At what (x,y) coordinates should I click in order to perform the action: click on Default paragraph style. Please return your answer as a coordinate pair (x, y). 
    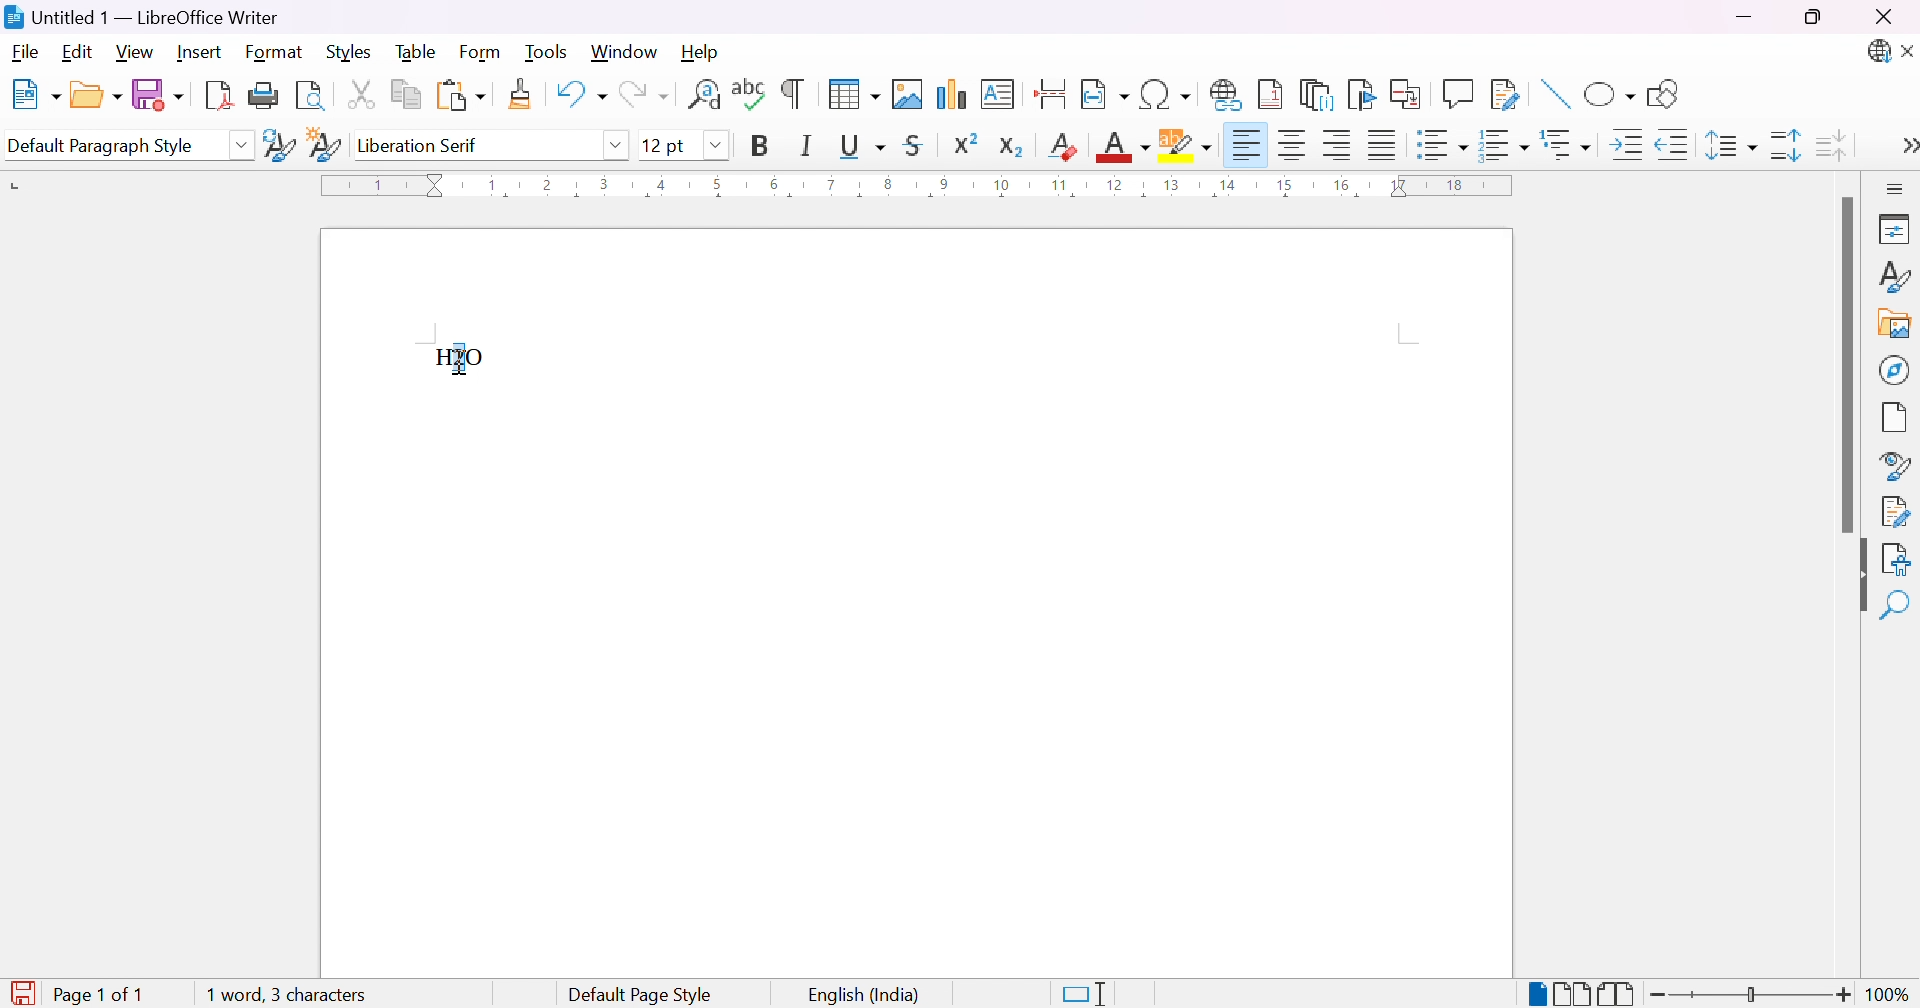
    Looking at the image, I should click on (101, 147).